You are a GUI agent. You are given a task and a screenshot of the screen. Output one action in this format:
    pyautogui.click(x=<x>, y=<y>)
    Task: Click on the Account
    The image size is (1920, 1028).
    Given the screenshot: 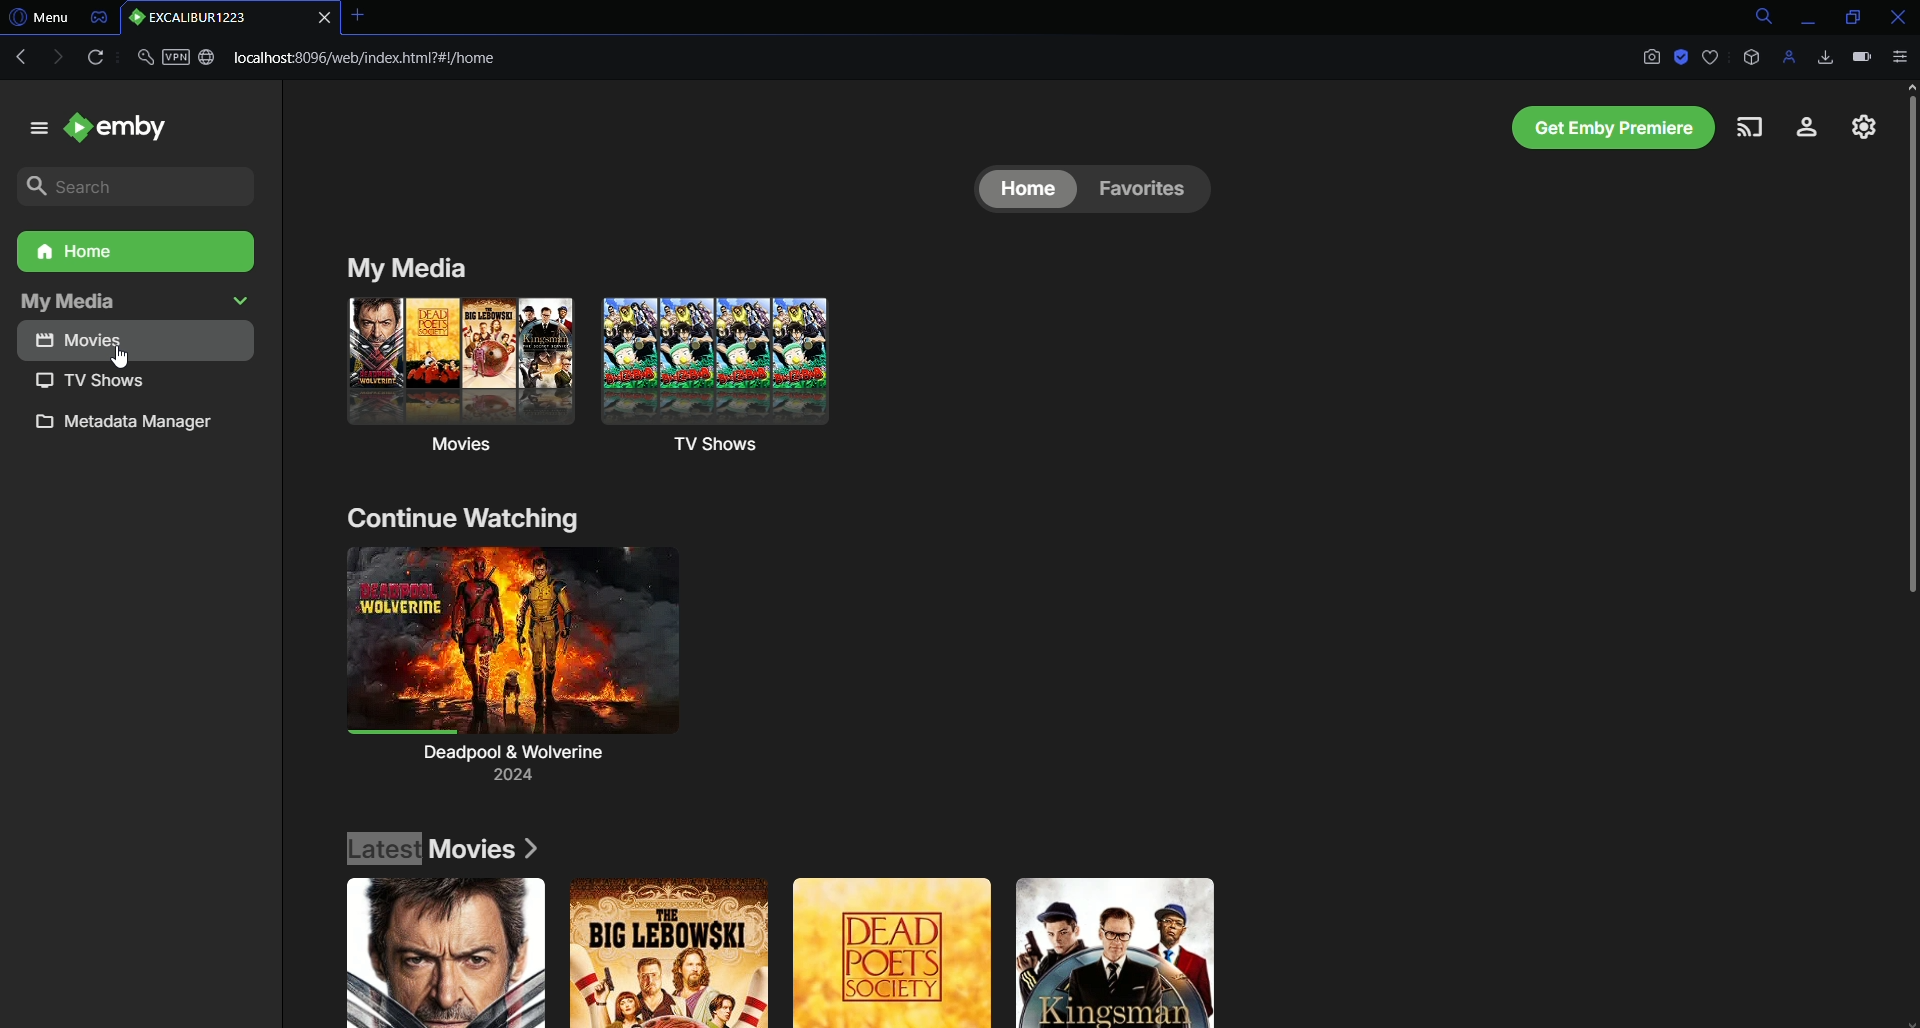 What is the action you would take?
    pyautogui.click(x=1798, y=129)
    